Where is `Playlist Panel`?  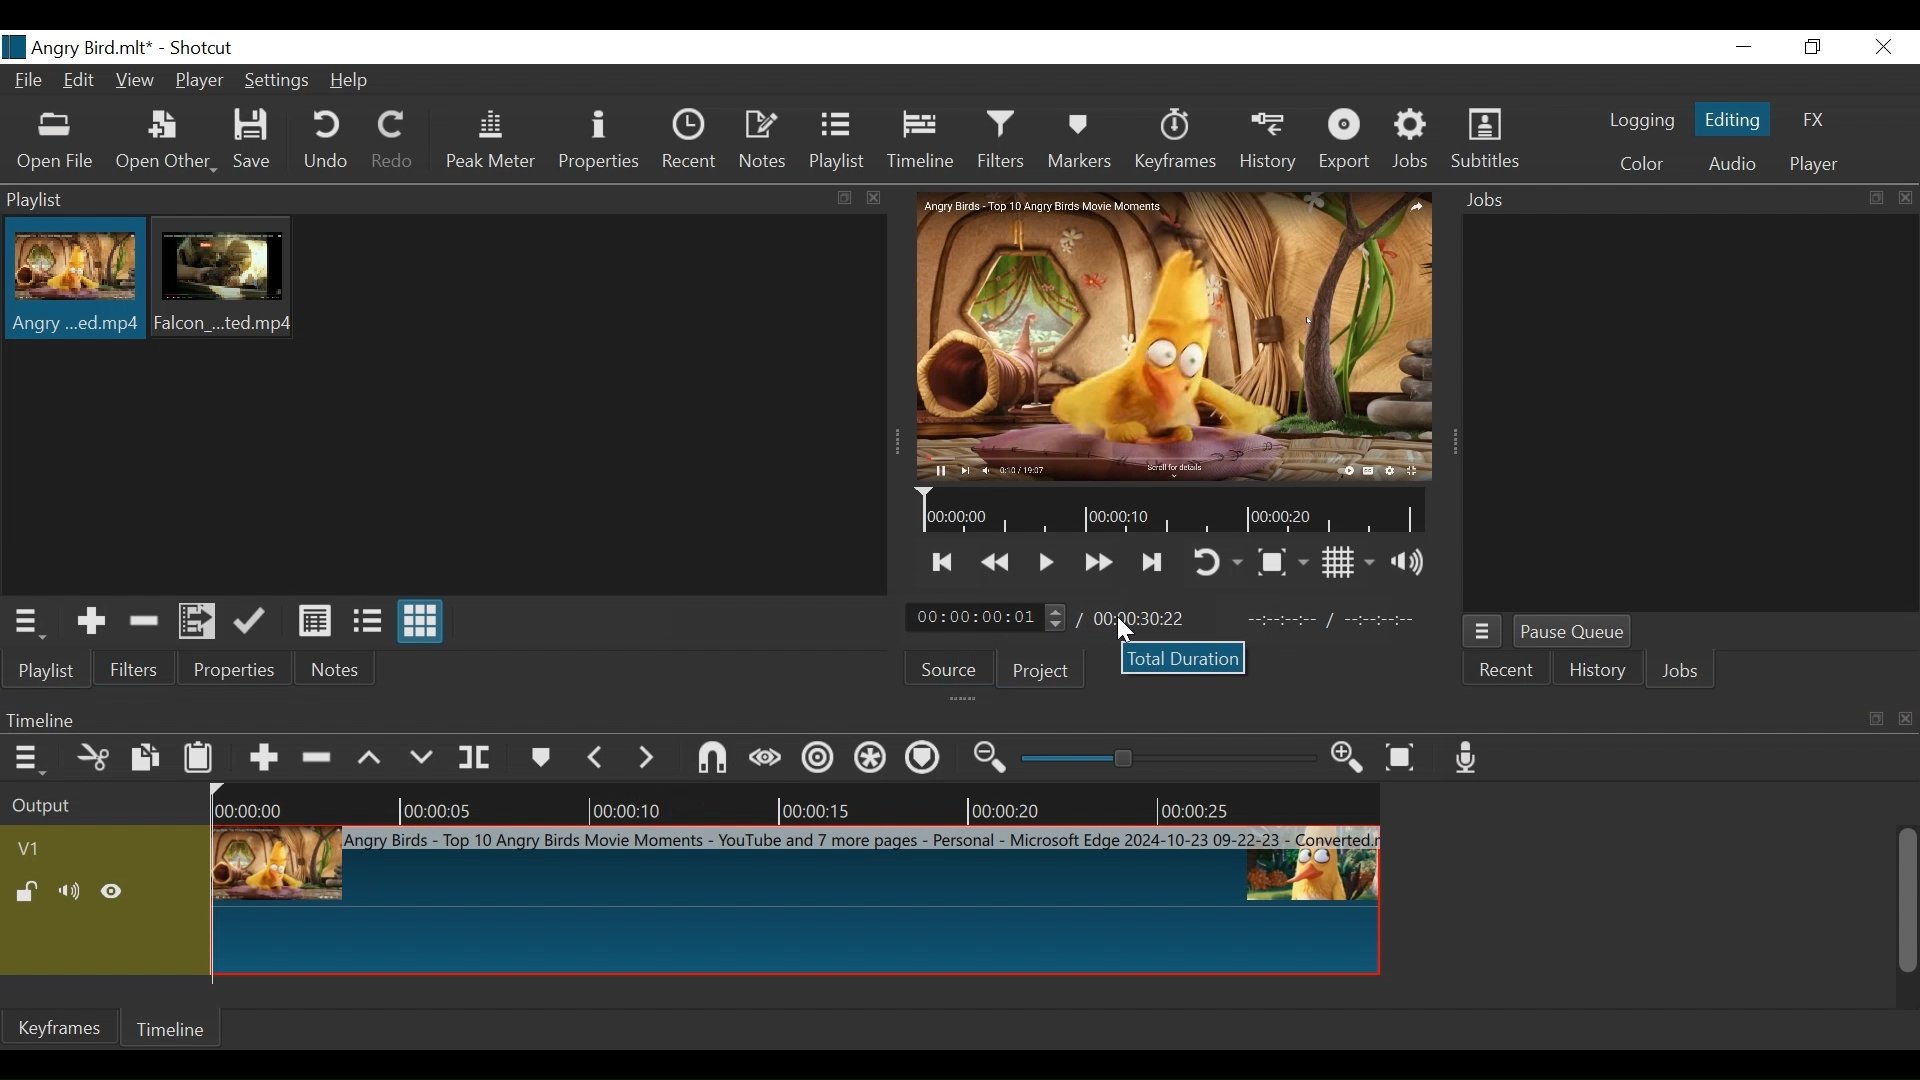
Playlist Panel is located at coordinates (445, 199).